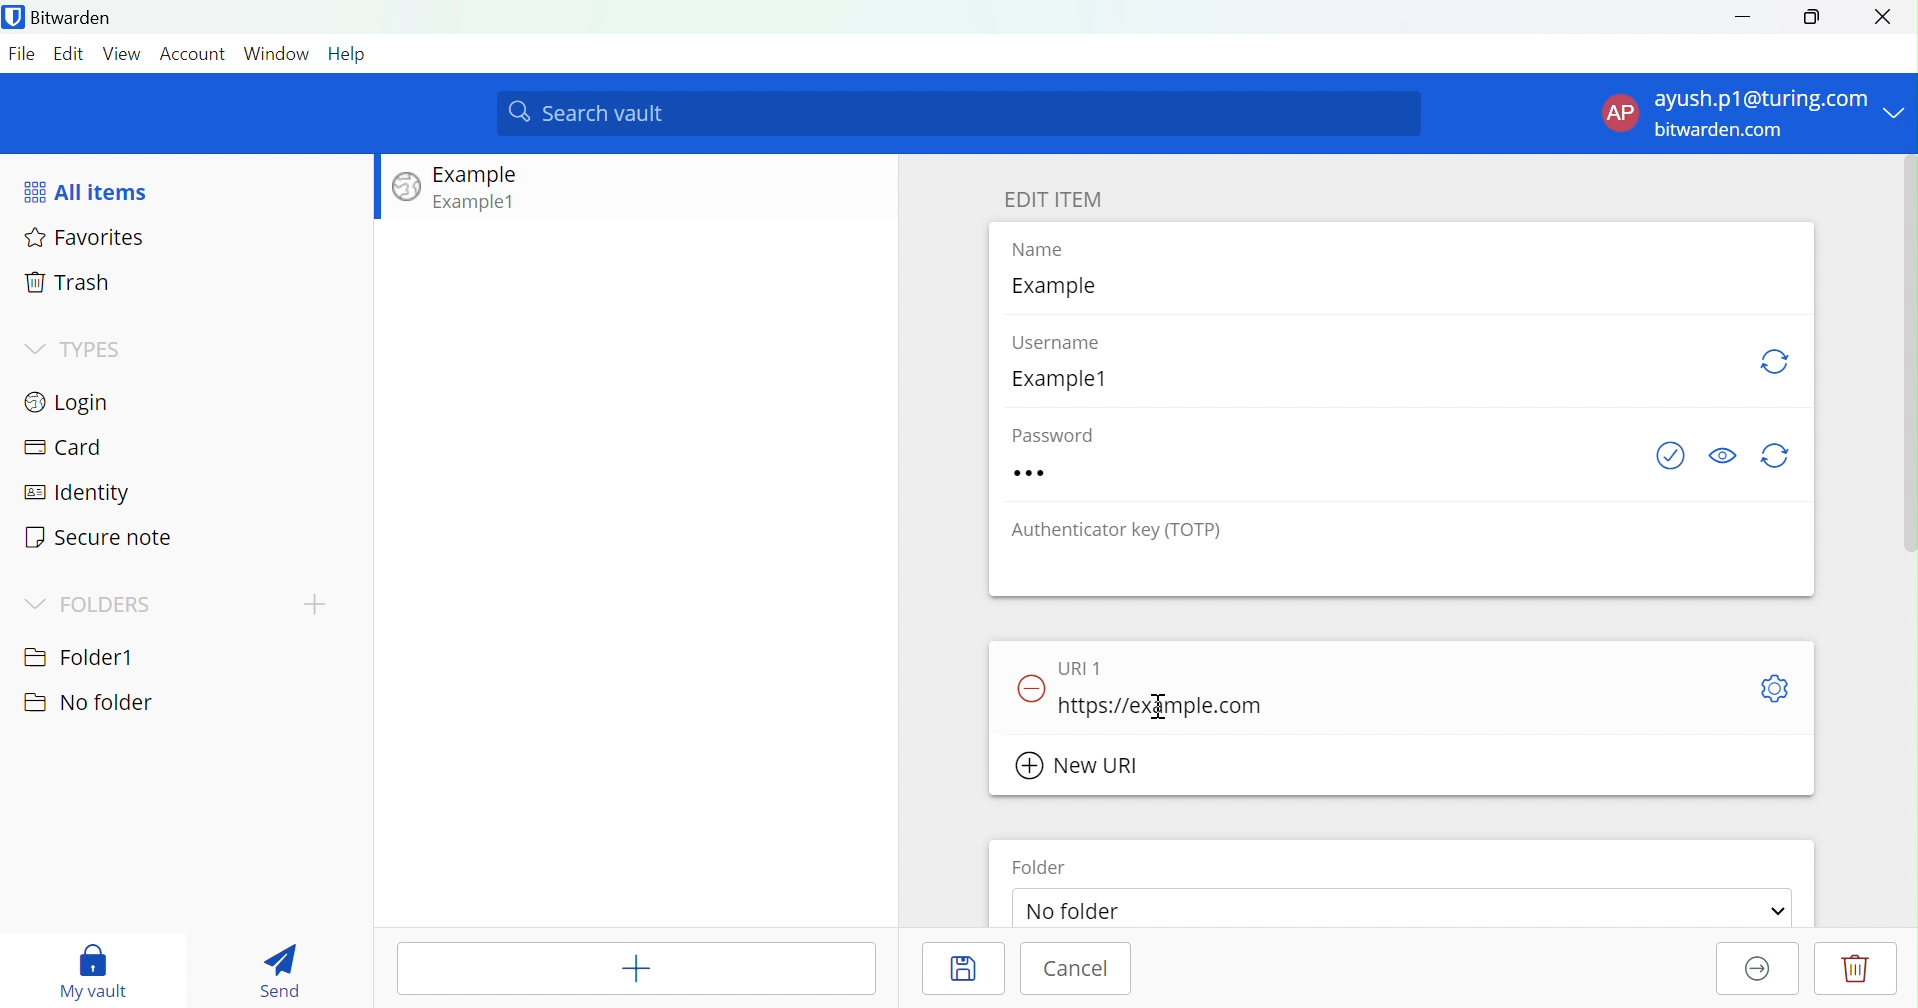 The image size is (1918, 1008). Describe the element at coordinates (71, 401) in the screenshot. I see `Login` at that location.